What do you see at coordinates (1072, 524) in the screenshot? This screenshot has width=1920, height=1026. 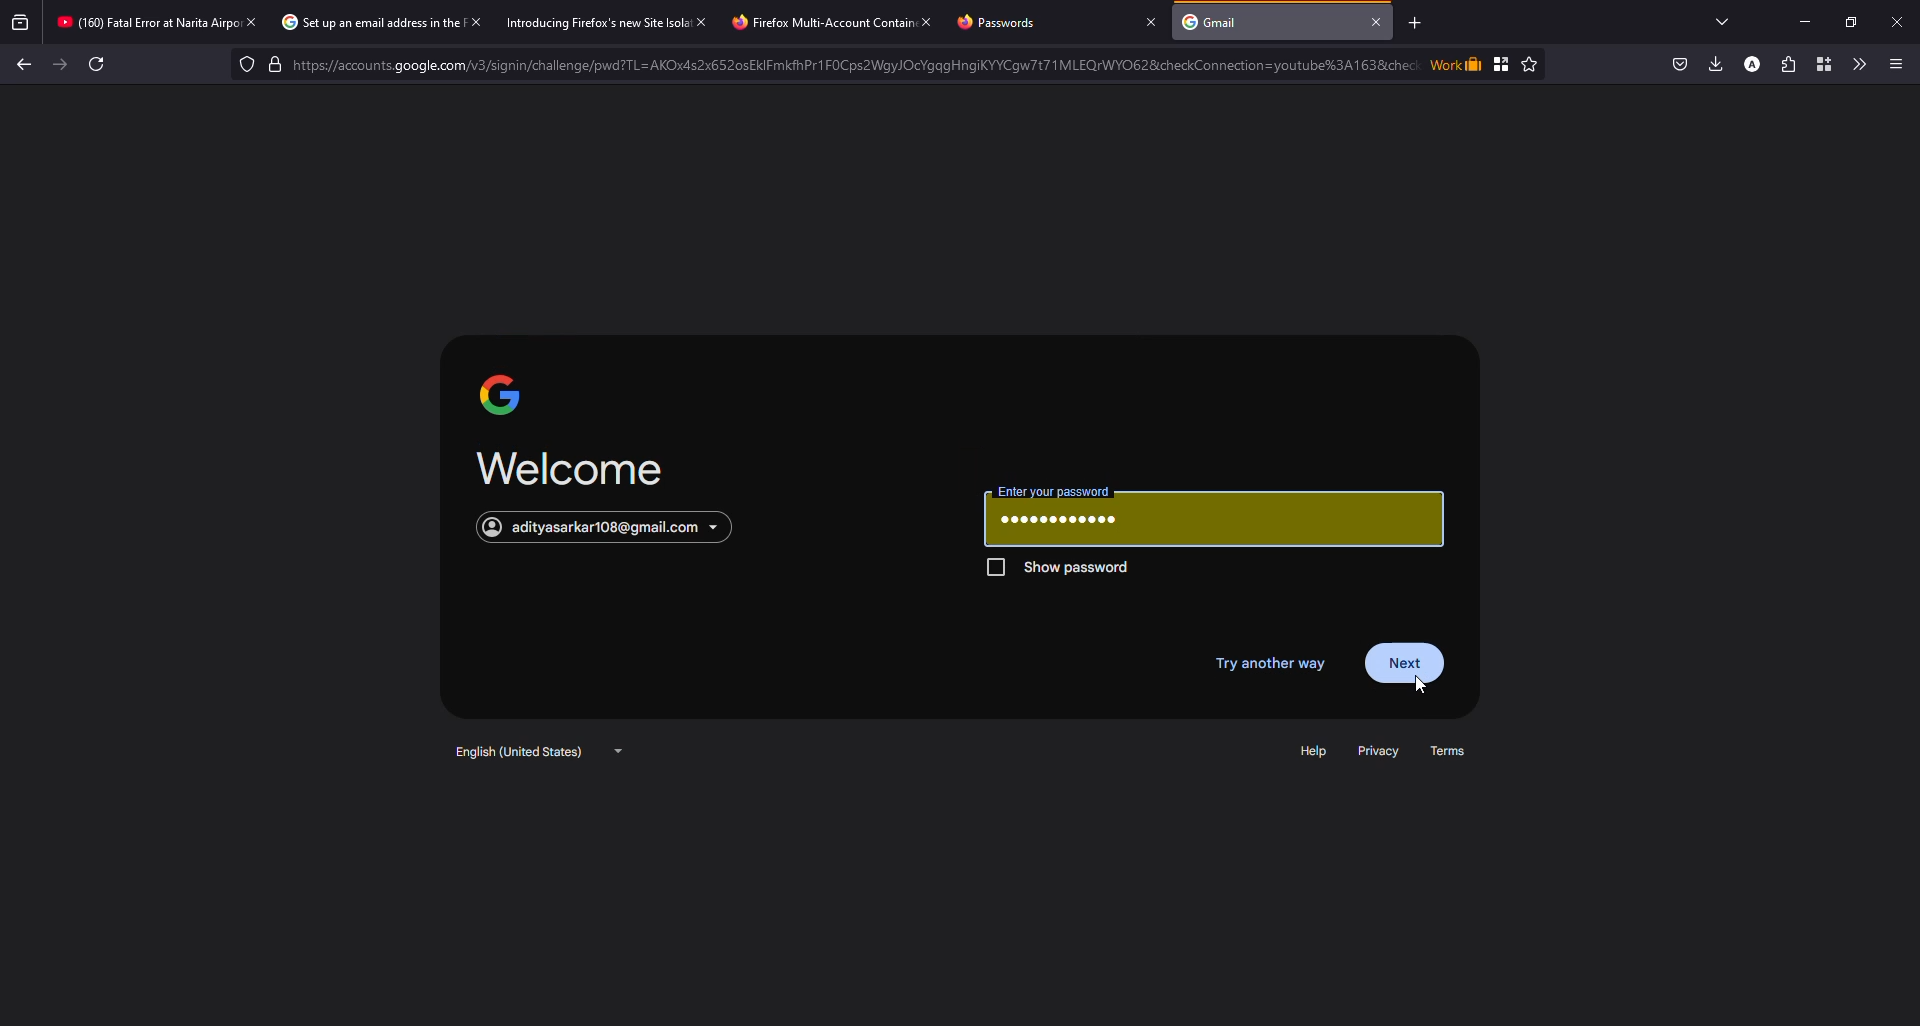 I see `password` at bounding box center [1072, 524].